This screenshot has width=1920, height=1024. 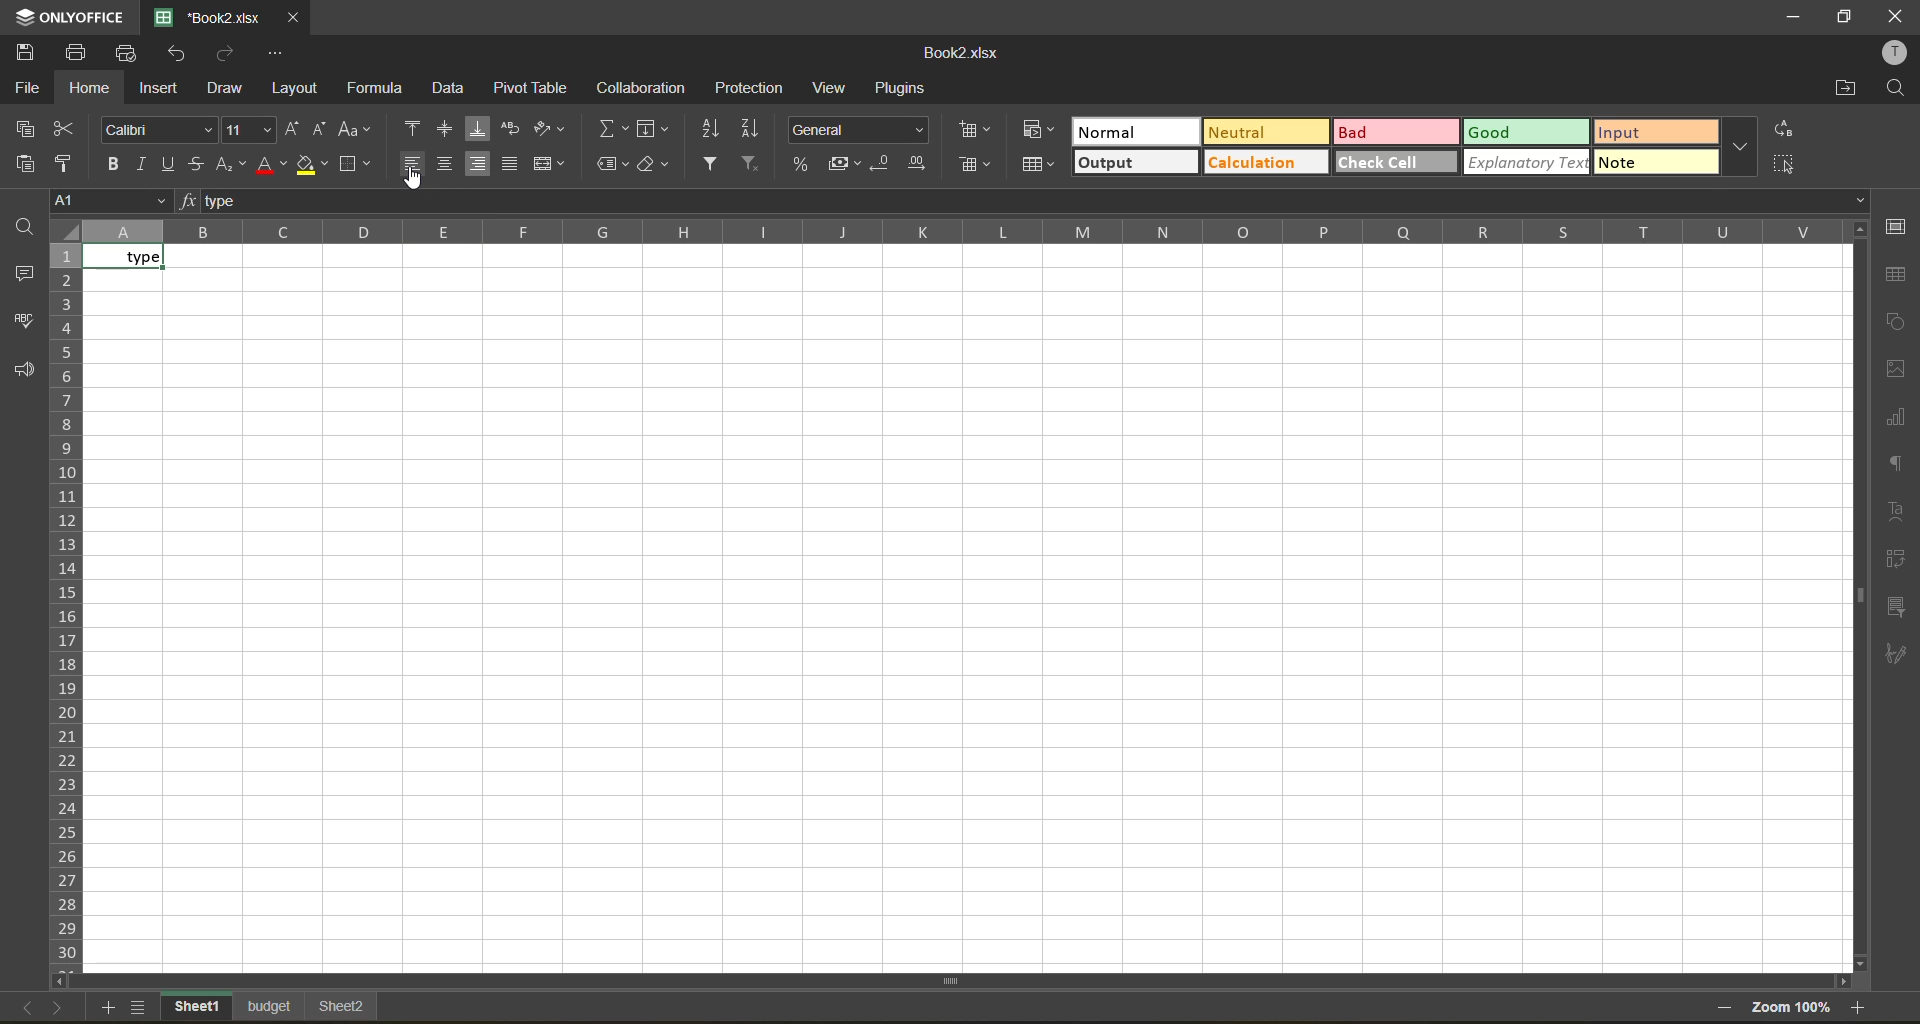 What do you see at coordinates (883, 162) in the screenshot?
I see `decrease decimal` at bounding box center [883, 162].